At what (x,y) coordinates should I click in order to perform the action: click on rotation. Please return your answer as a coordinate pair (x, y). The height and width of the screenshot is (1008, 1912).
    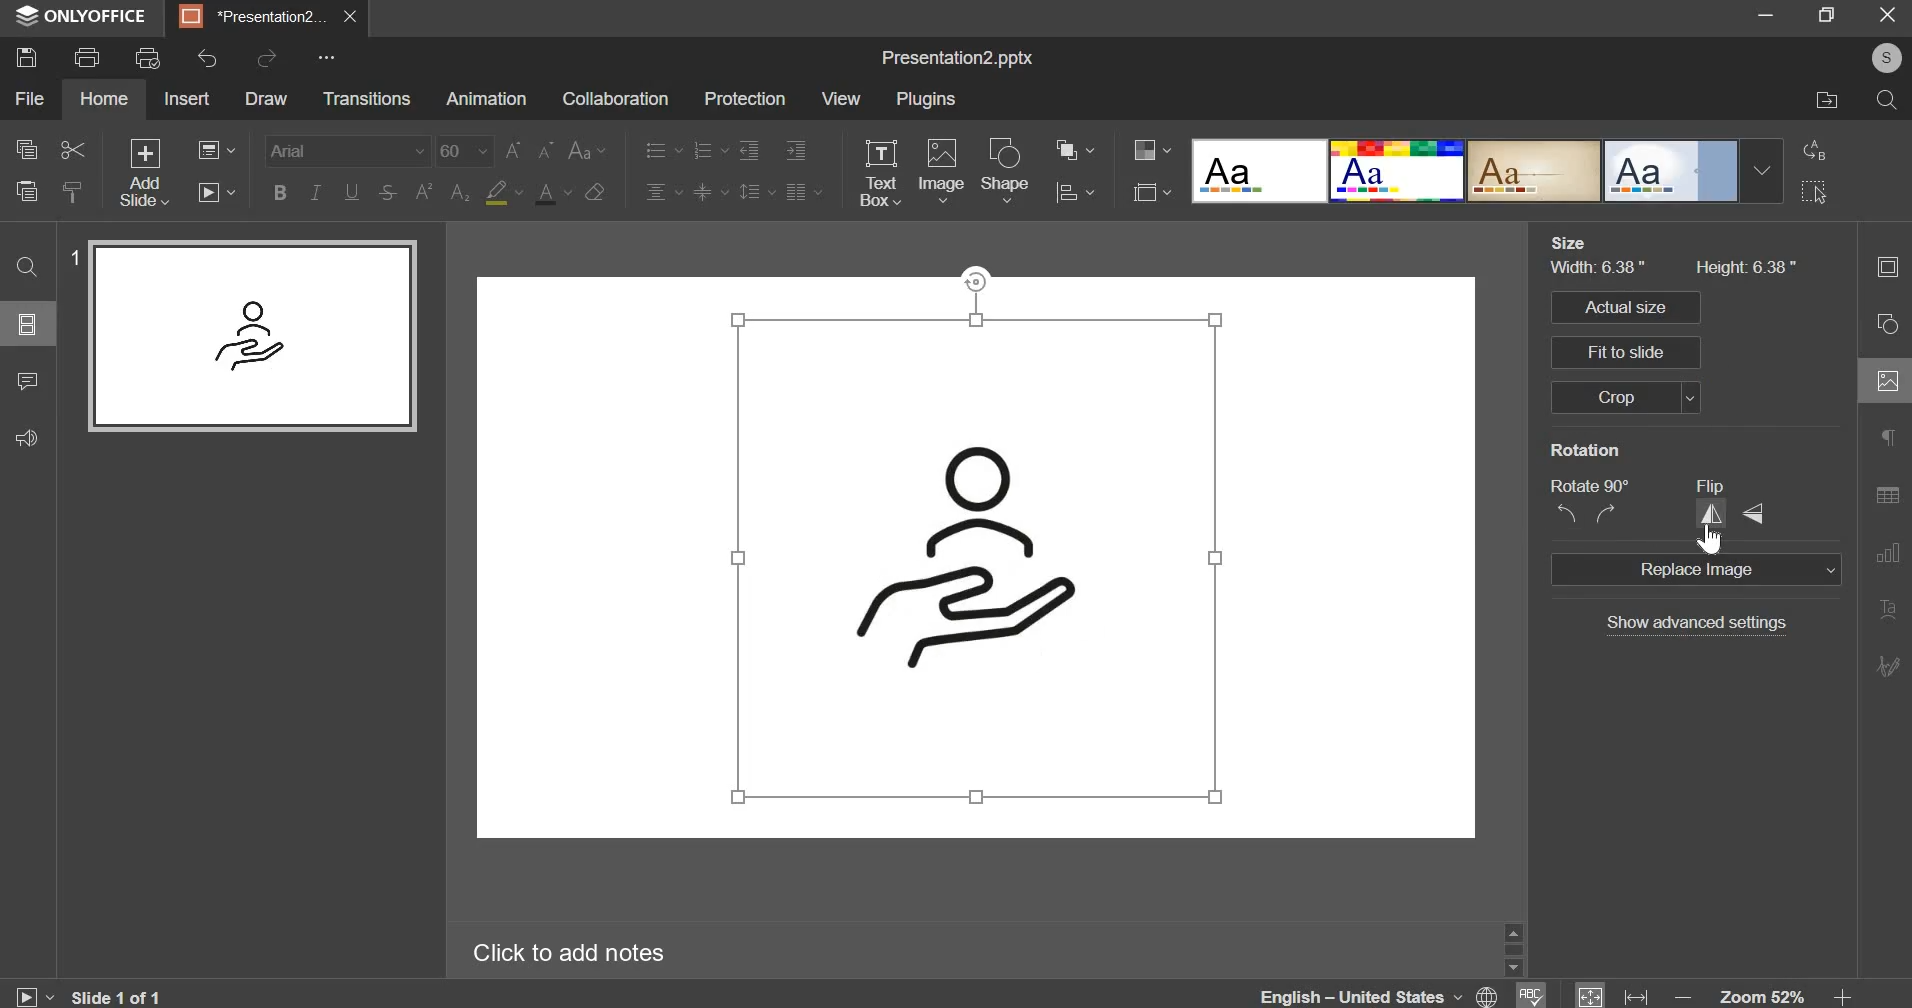
    Looking at the image, I should click on (1589, 451).